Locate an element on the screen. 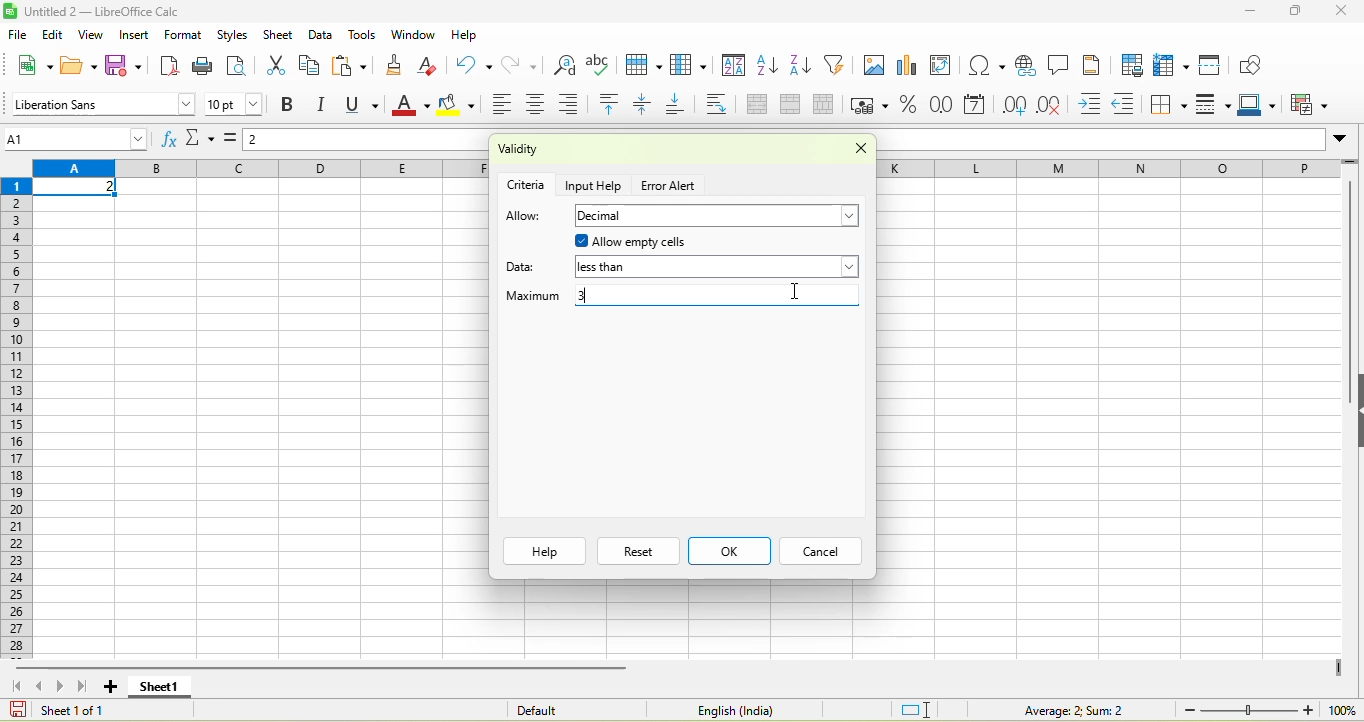  clone formatting is located at coordinates (400, 64).